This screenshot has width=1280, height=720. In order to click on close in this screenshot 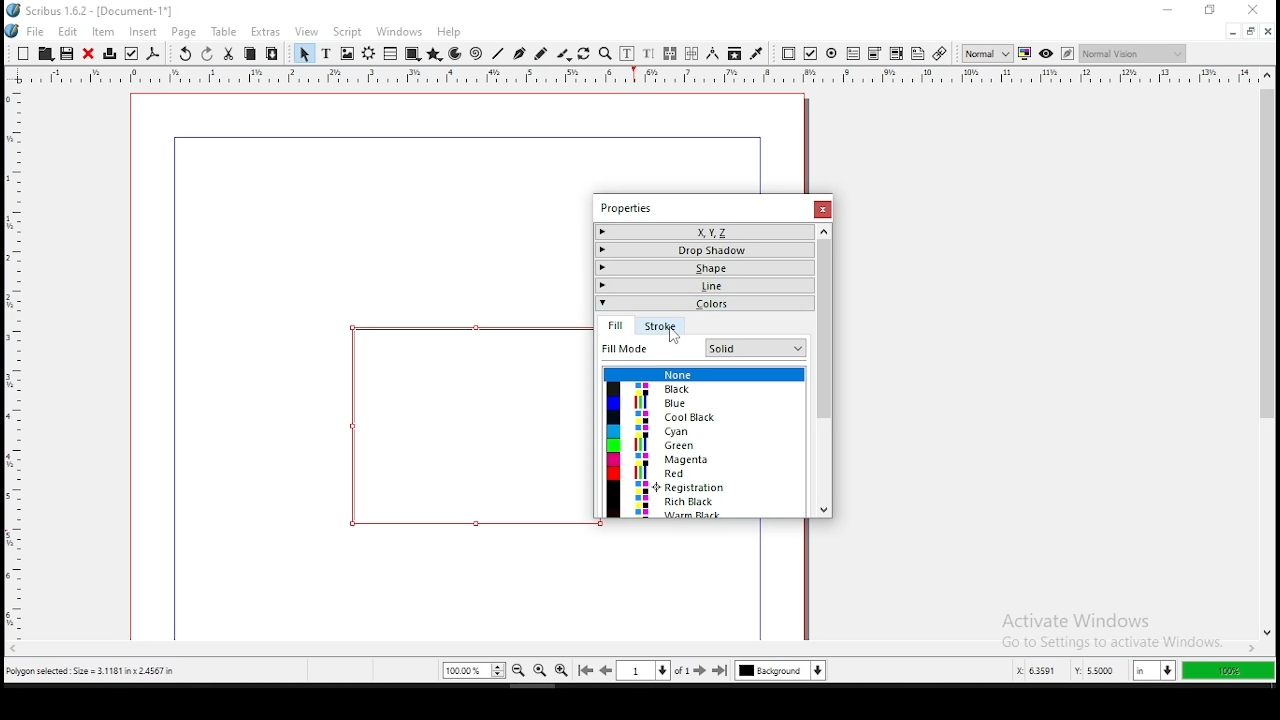, I will do `click(1269, 31)`.